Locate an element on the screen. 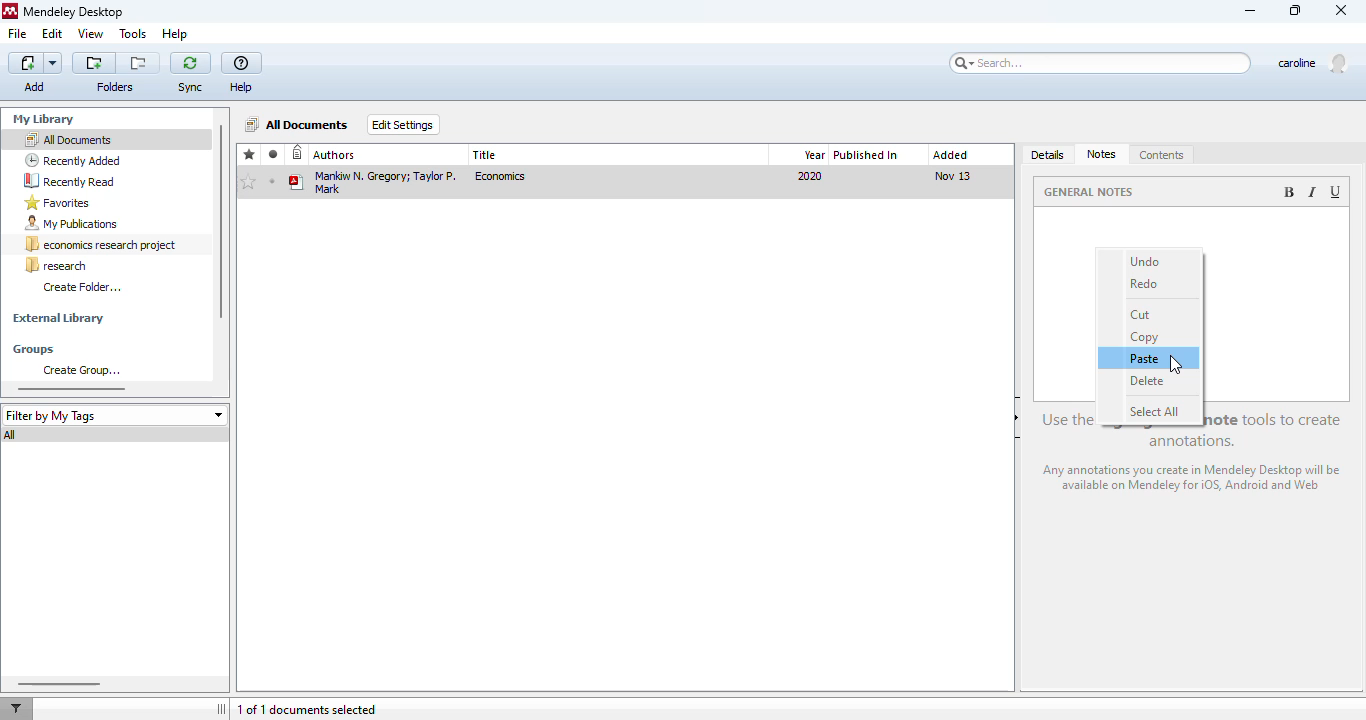 This screenshot has height=720, width=1366. my publications is located at coordinates (72, 224).